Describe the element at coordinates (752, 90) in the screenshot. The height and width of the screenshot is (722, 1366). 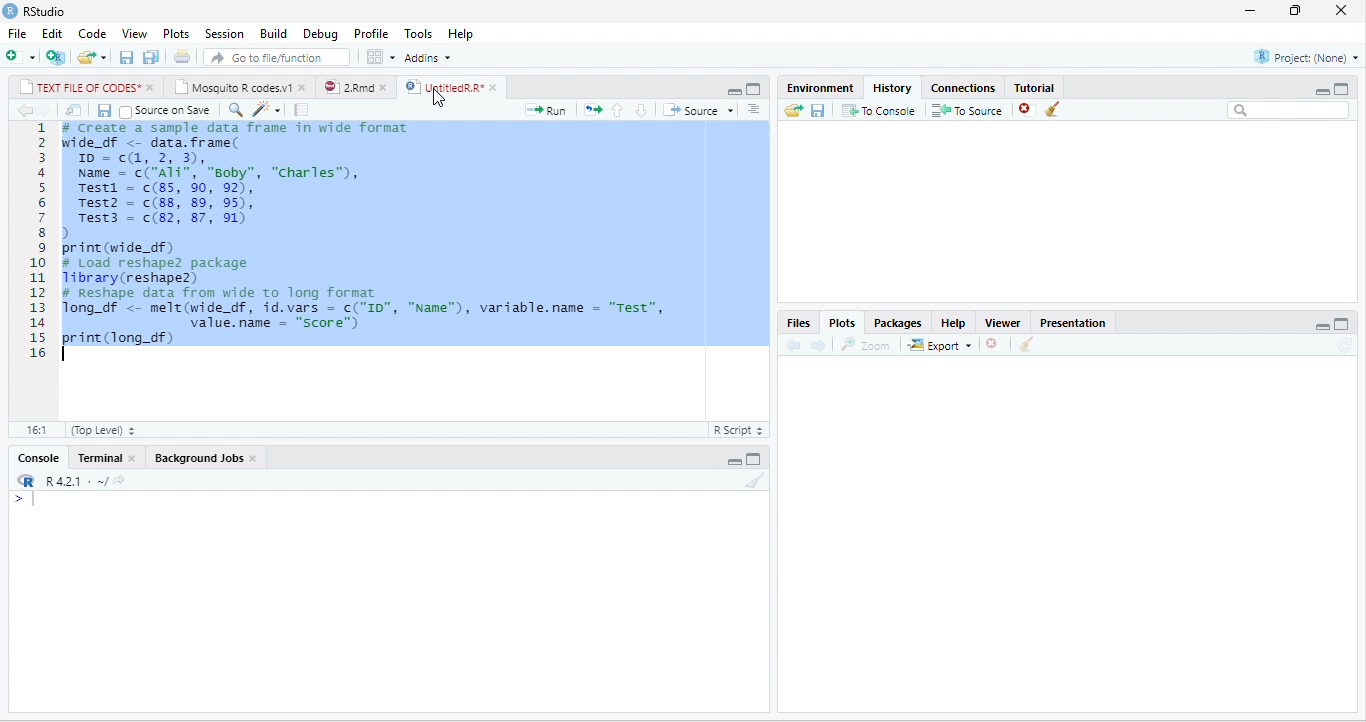
I see `maximize` at that location.